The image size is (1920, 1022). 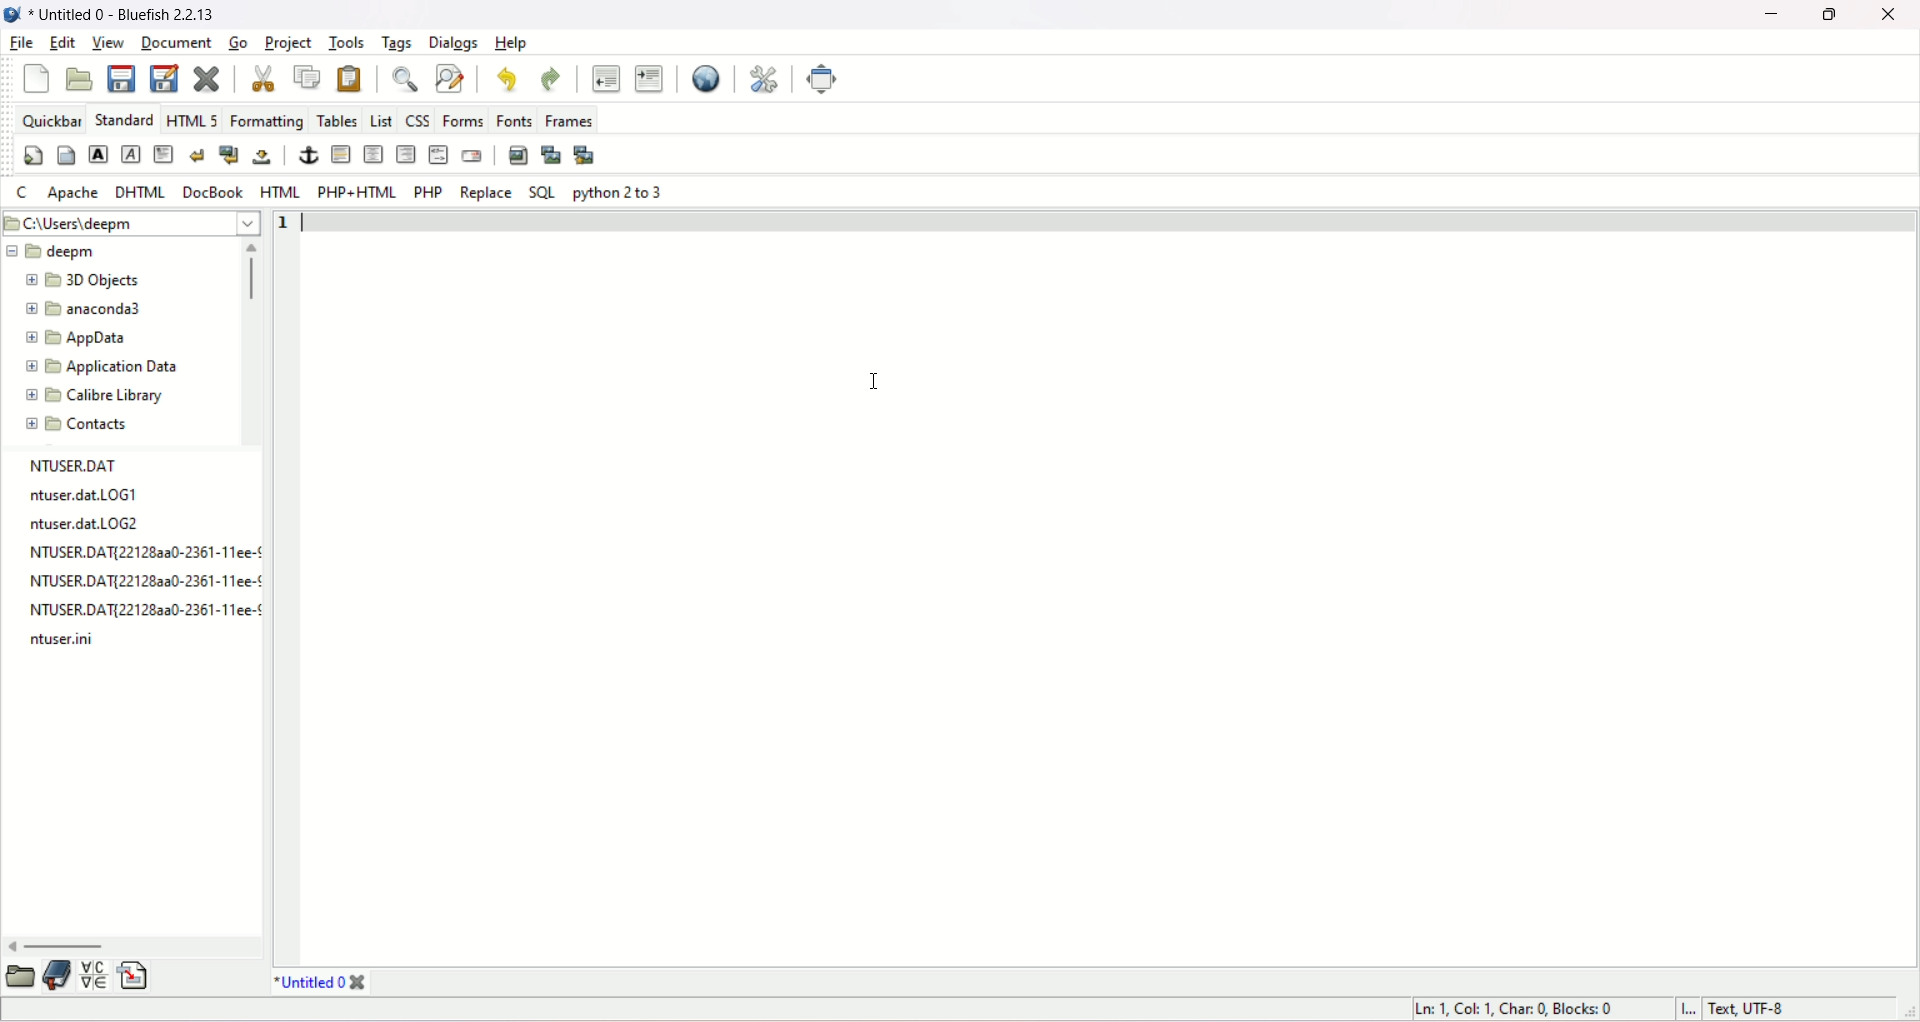 I want to click on folder name, so click(x=86, y=338).